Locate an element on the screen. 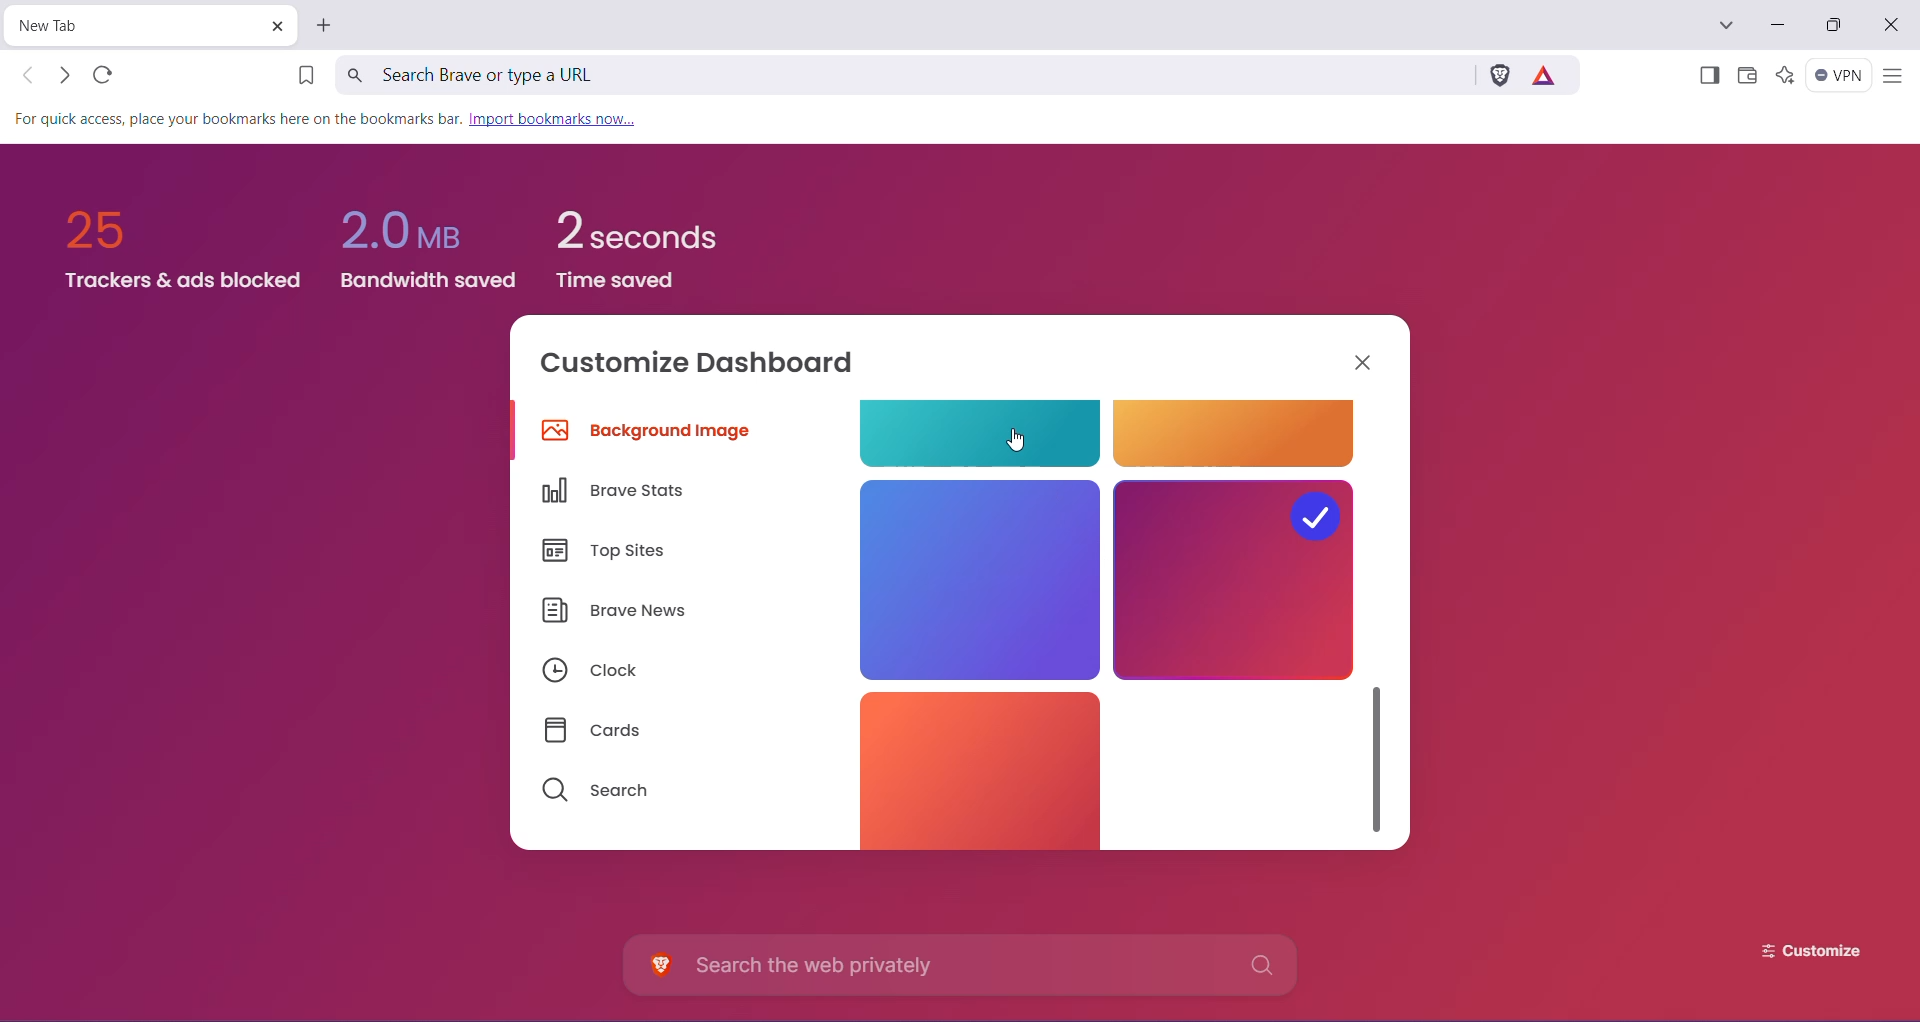  Earn tokens for private Ads you see in Brave is located at coordinates (1548, 74).